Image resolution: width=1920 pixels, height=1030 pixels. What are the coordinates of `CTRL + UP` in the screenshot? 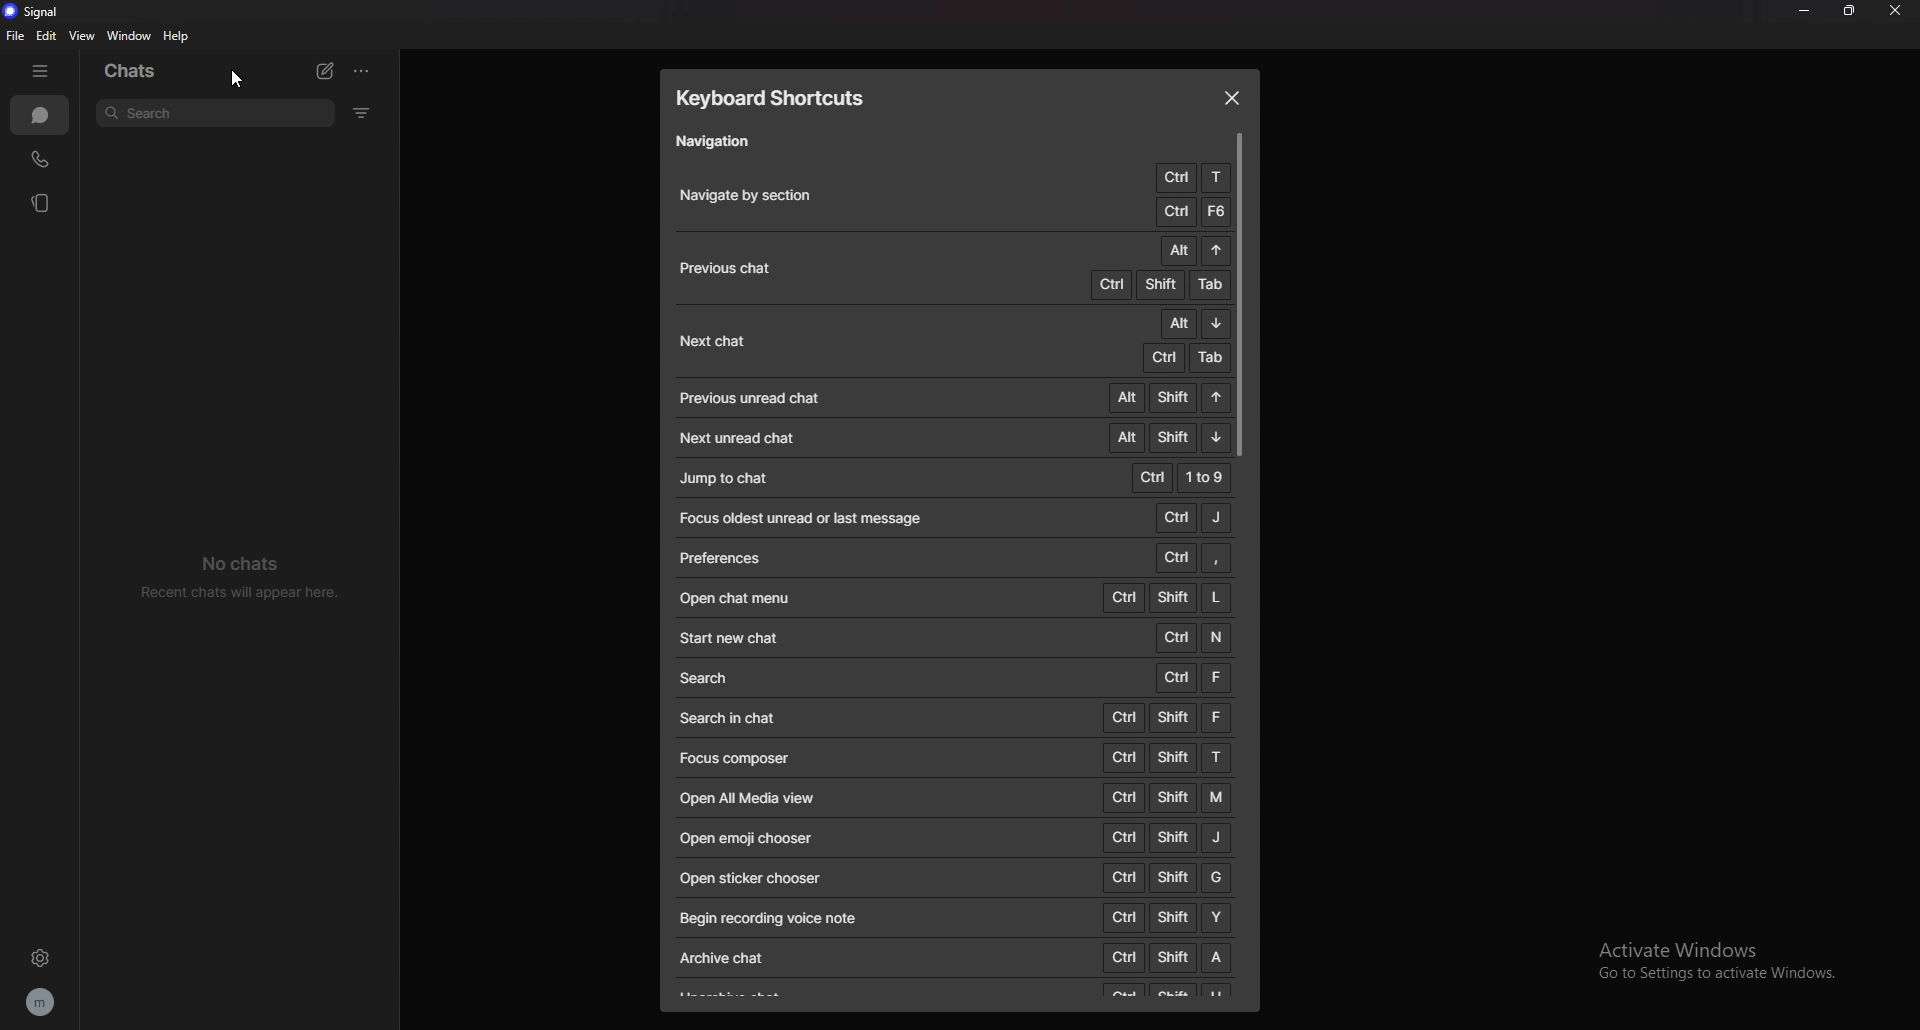 It's located at (1193, 177).